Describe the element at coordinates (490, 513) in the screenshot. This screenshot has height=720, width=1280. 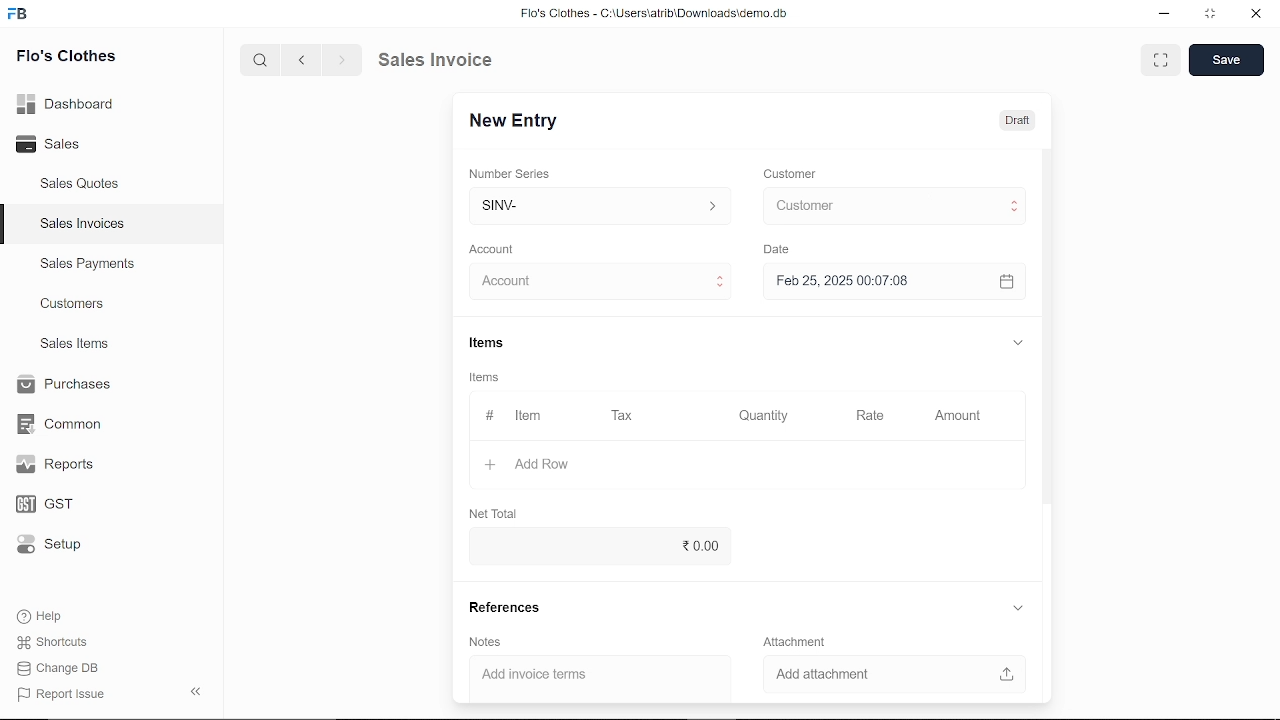
I see `Net Total` at that location.